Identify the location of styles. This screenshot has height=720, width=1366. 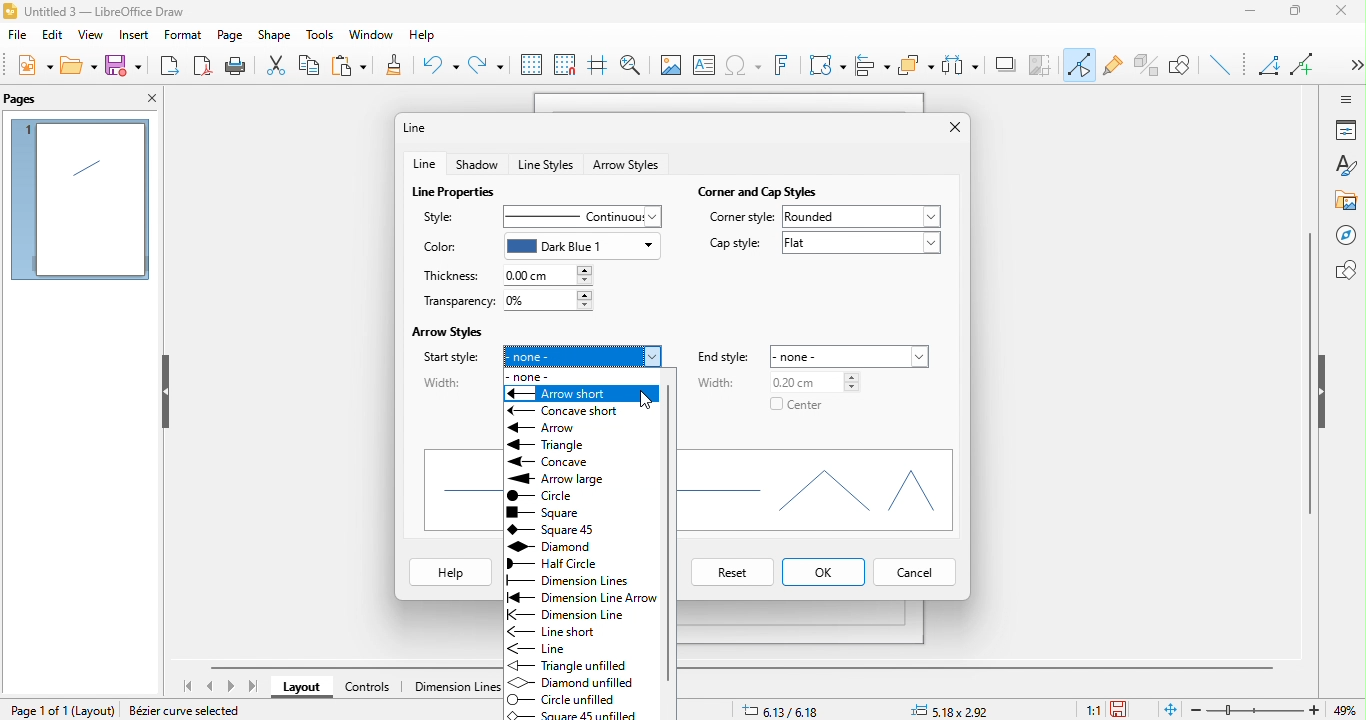
(1345, 167).